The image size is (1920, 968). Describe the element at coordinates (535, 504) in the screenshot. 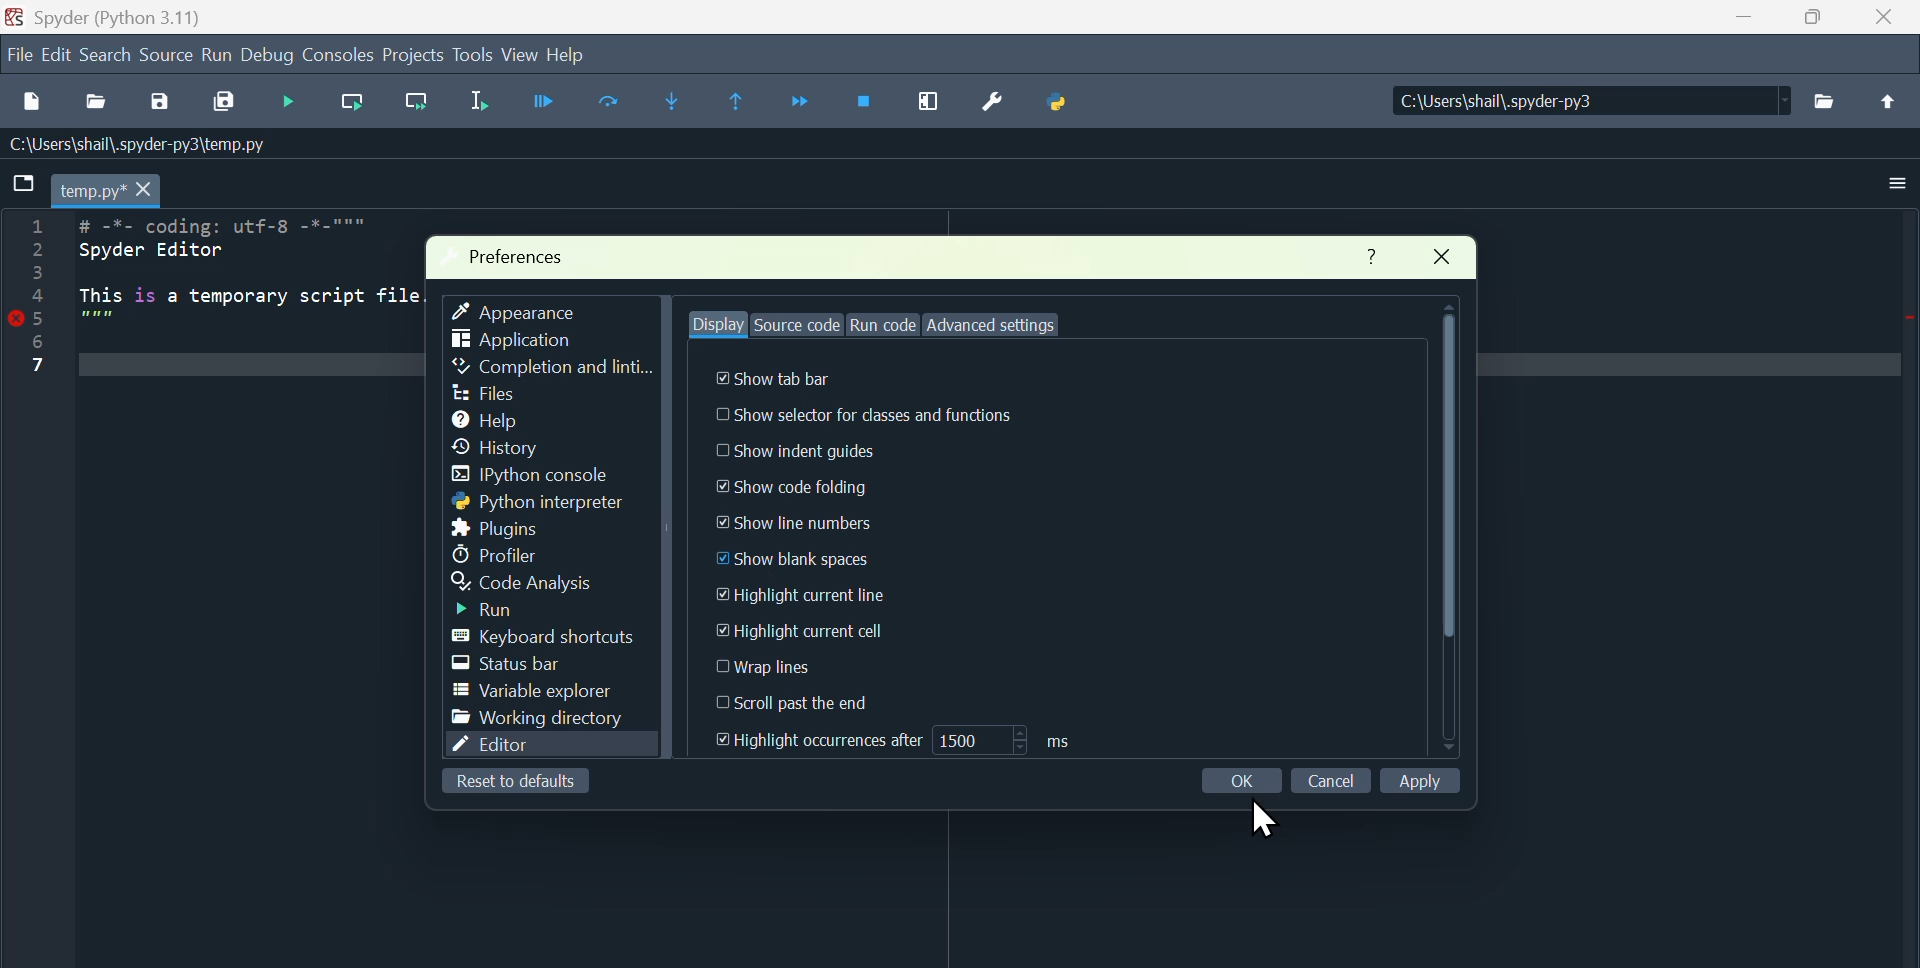

I see `Python interpreter` at that location.